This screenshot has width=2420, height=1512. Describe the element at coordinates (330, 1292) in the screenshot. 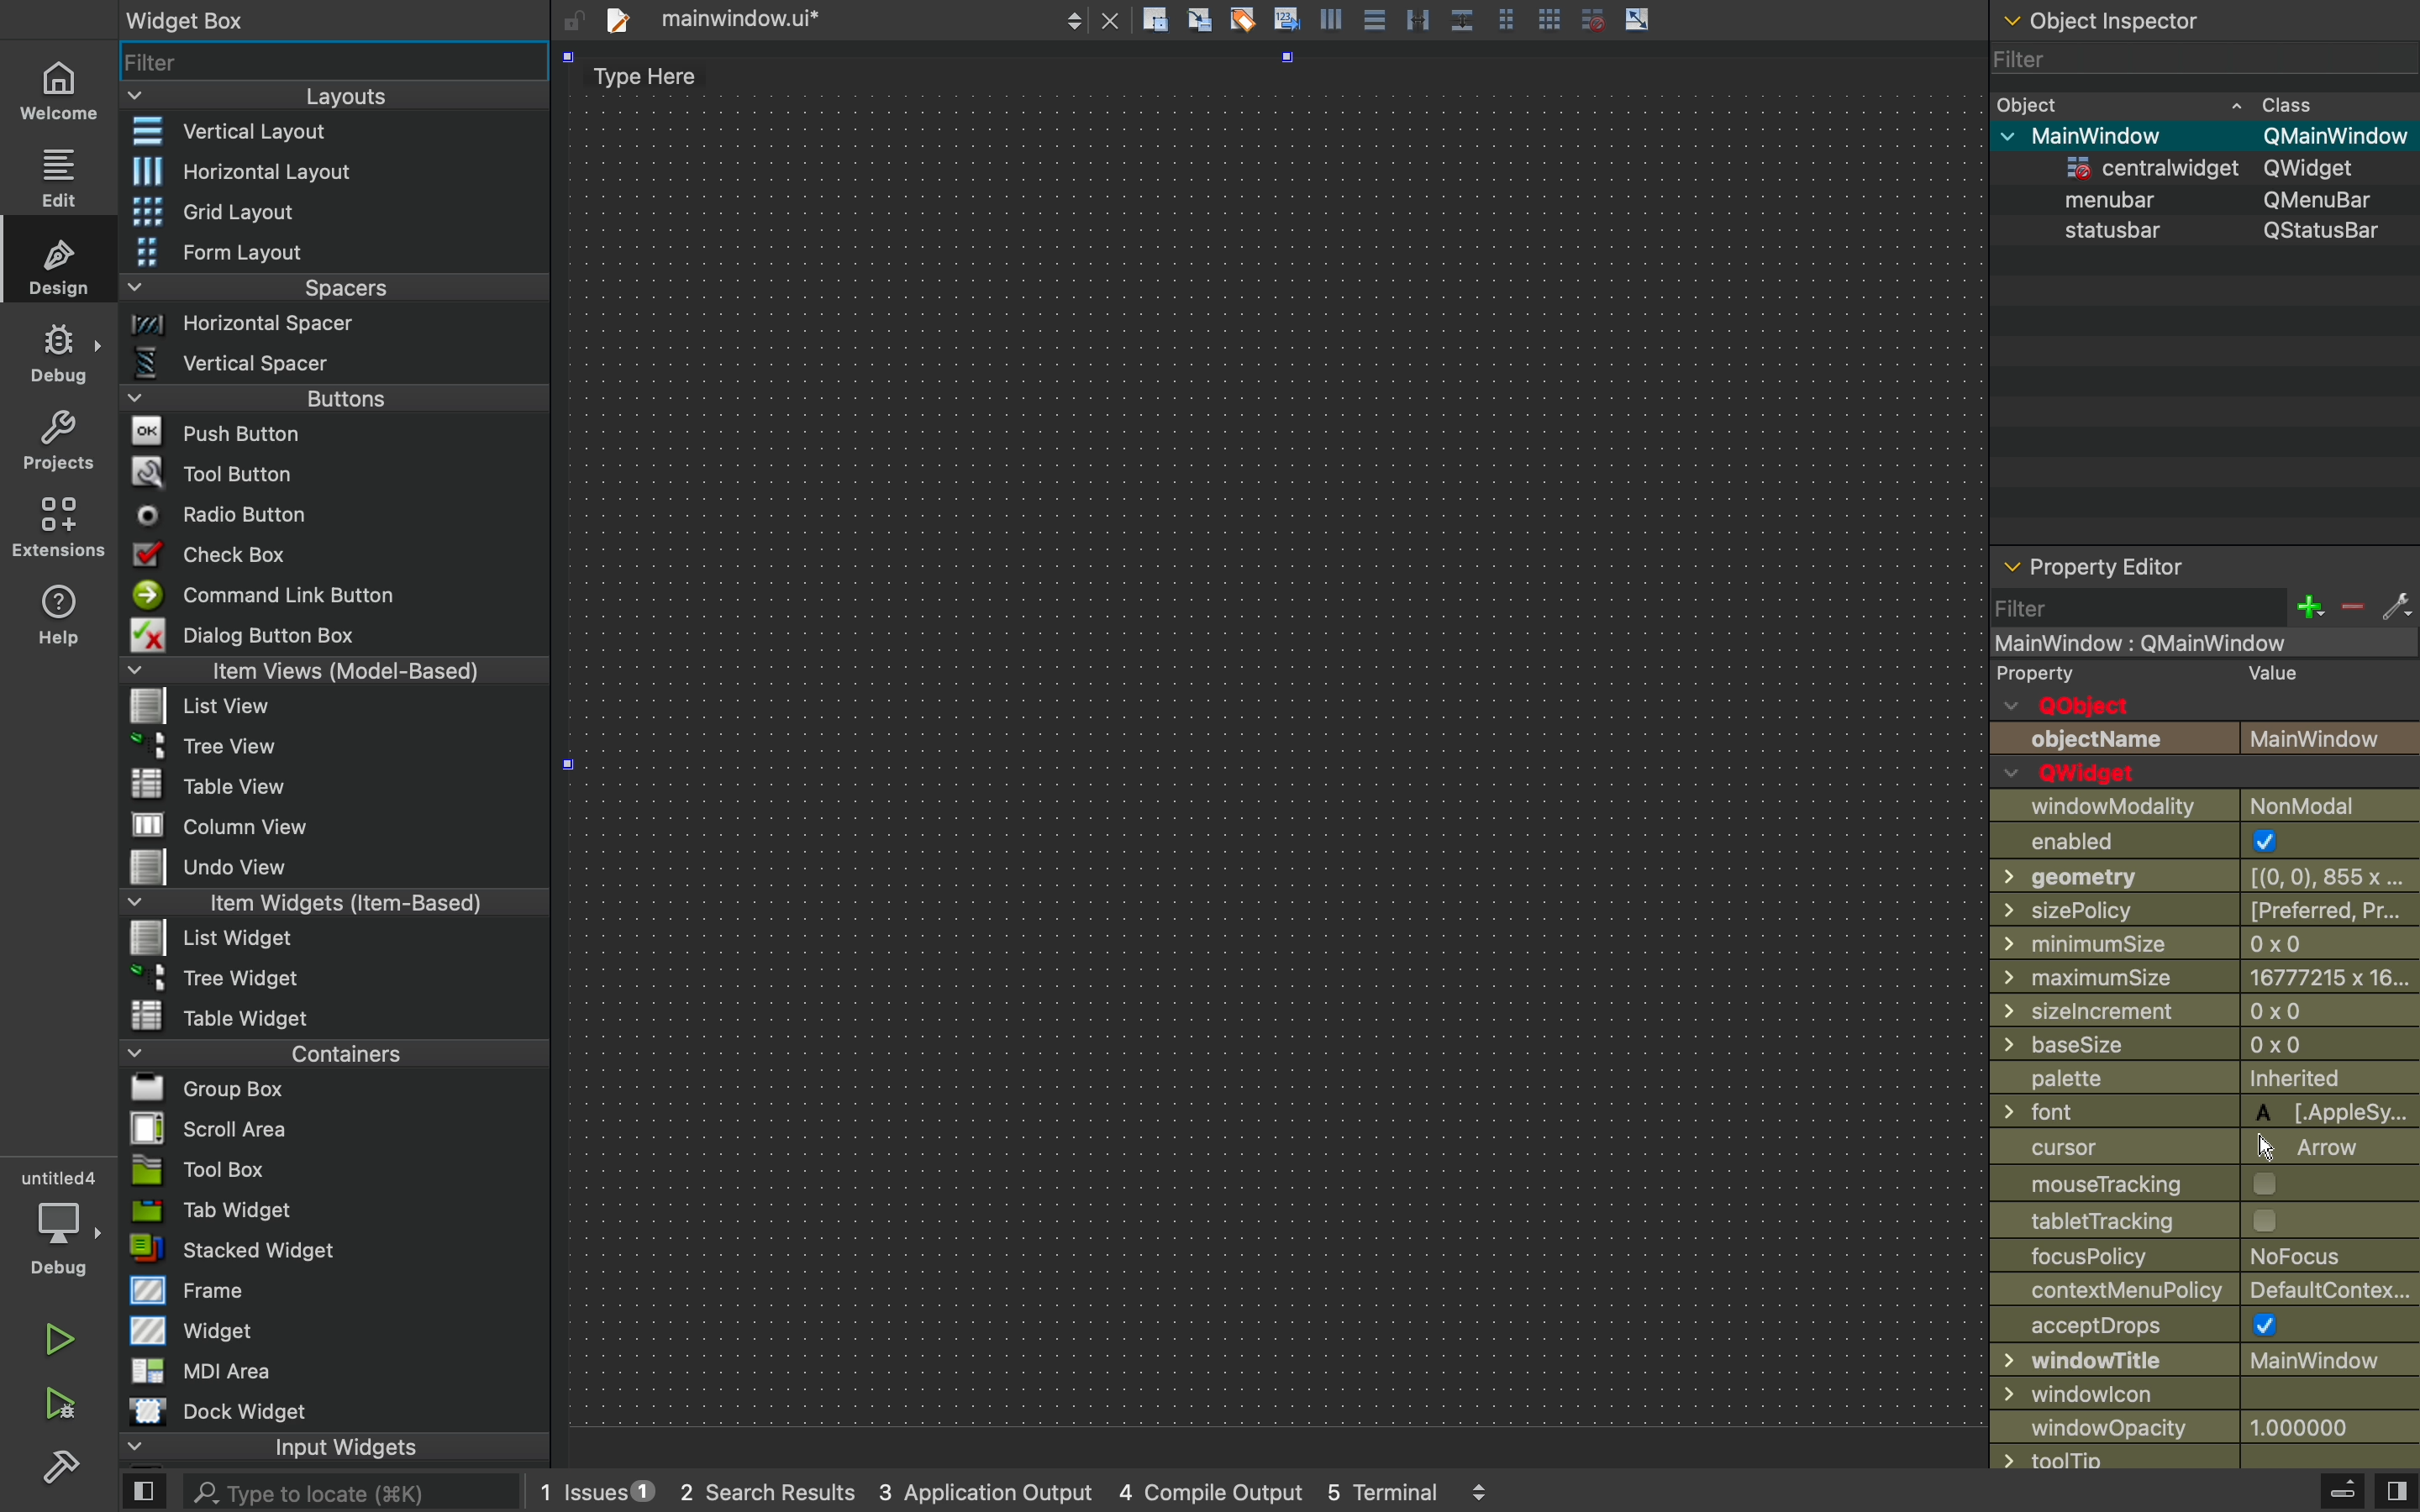

I see `frame` at that location.